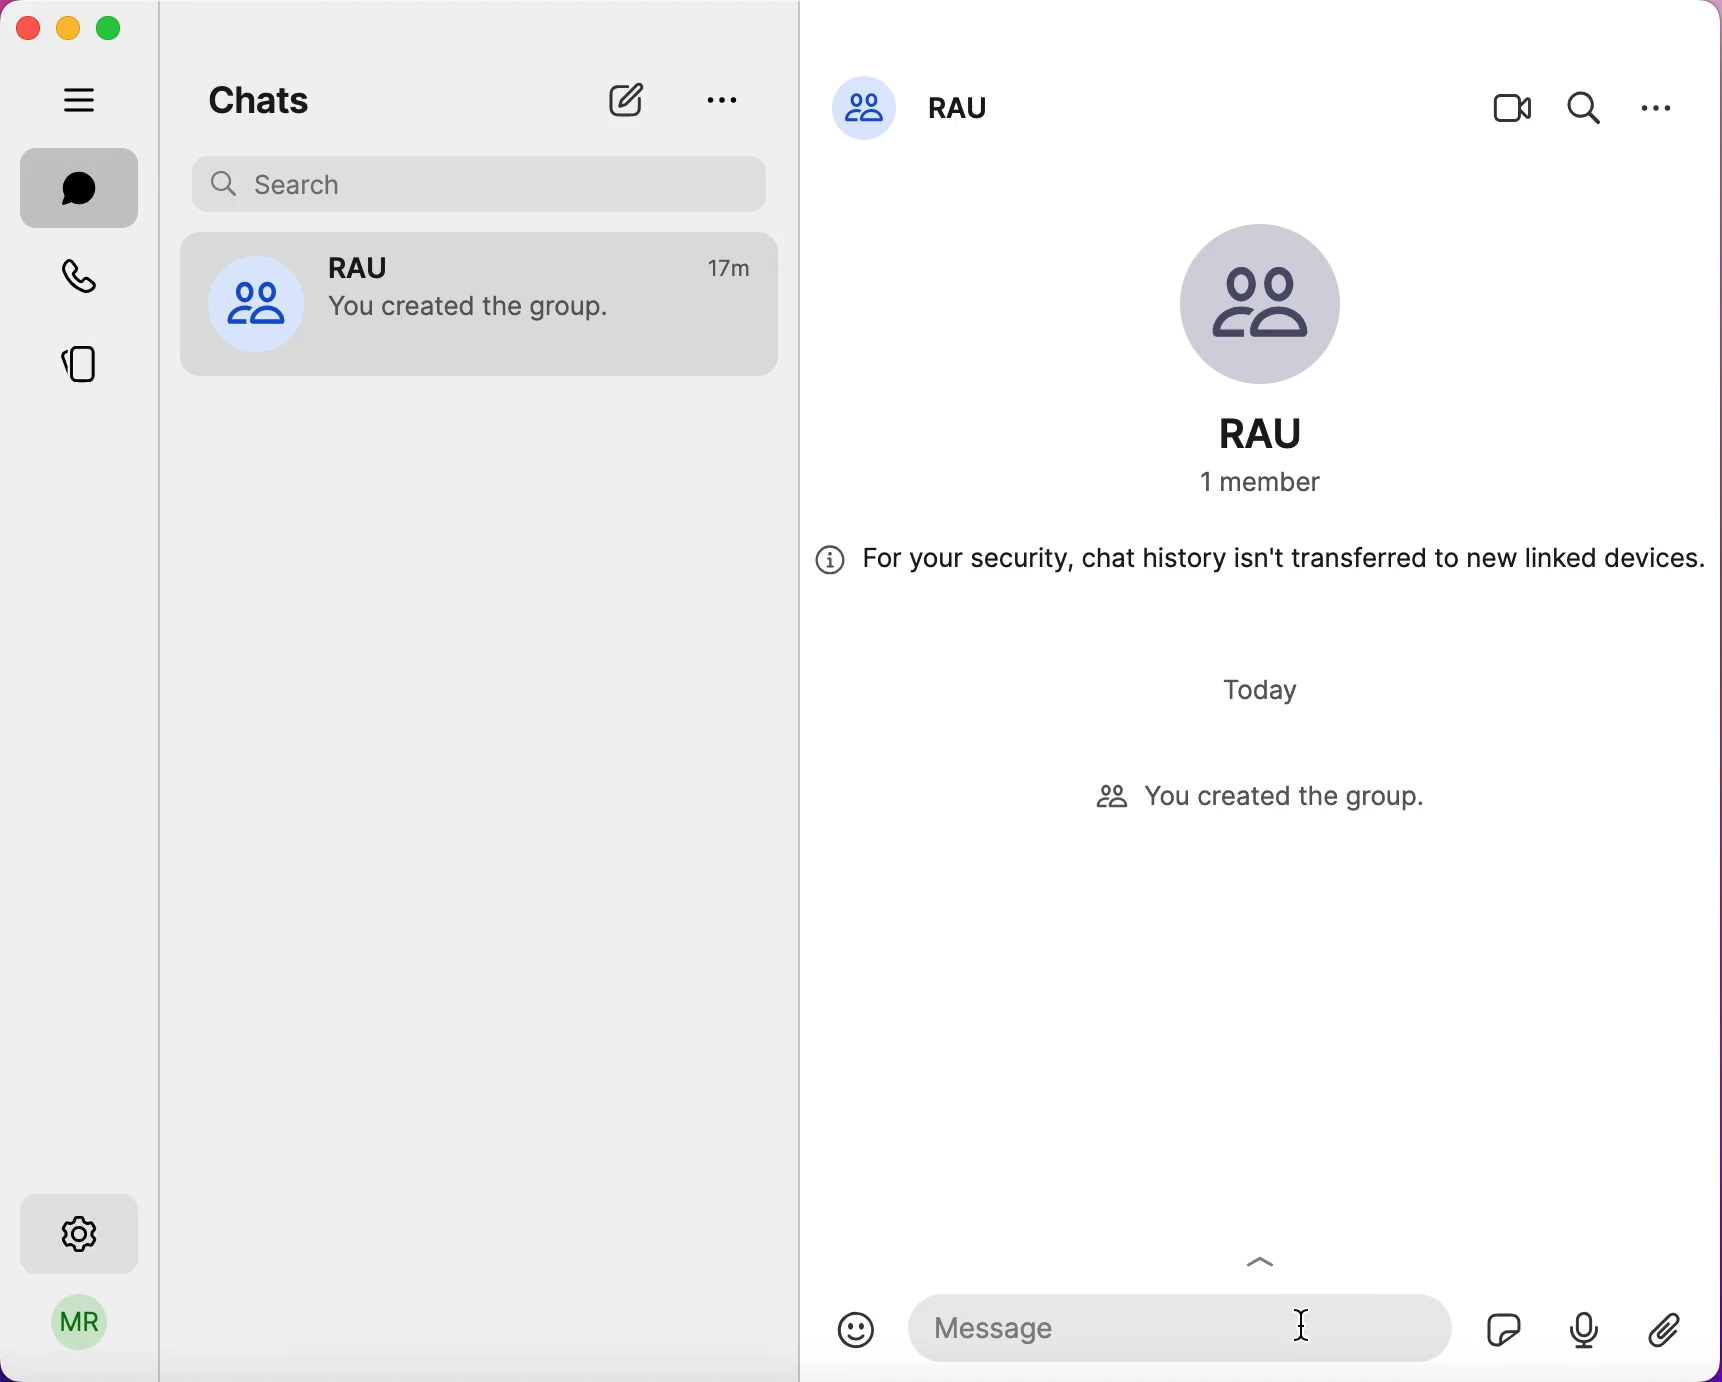 The height and width of the screenshot is (1382, 1722). What do you see at coordinates (1585, 105) in the screenshot?
I see `search` at bounding box center [1585, 105].